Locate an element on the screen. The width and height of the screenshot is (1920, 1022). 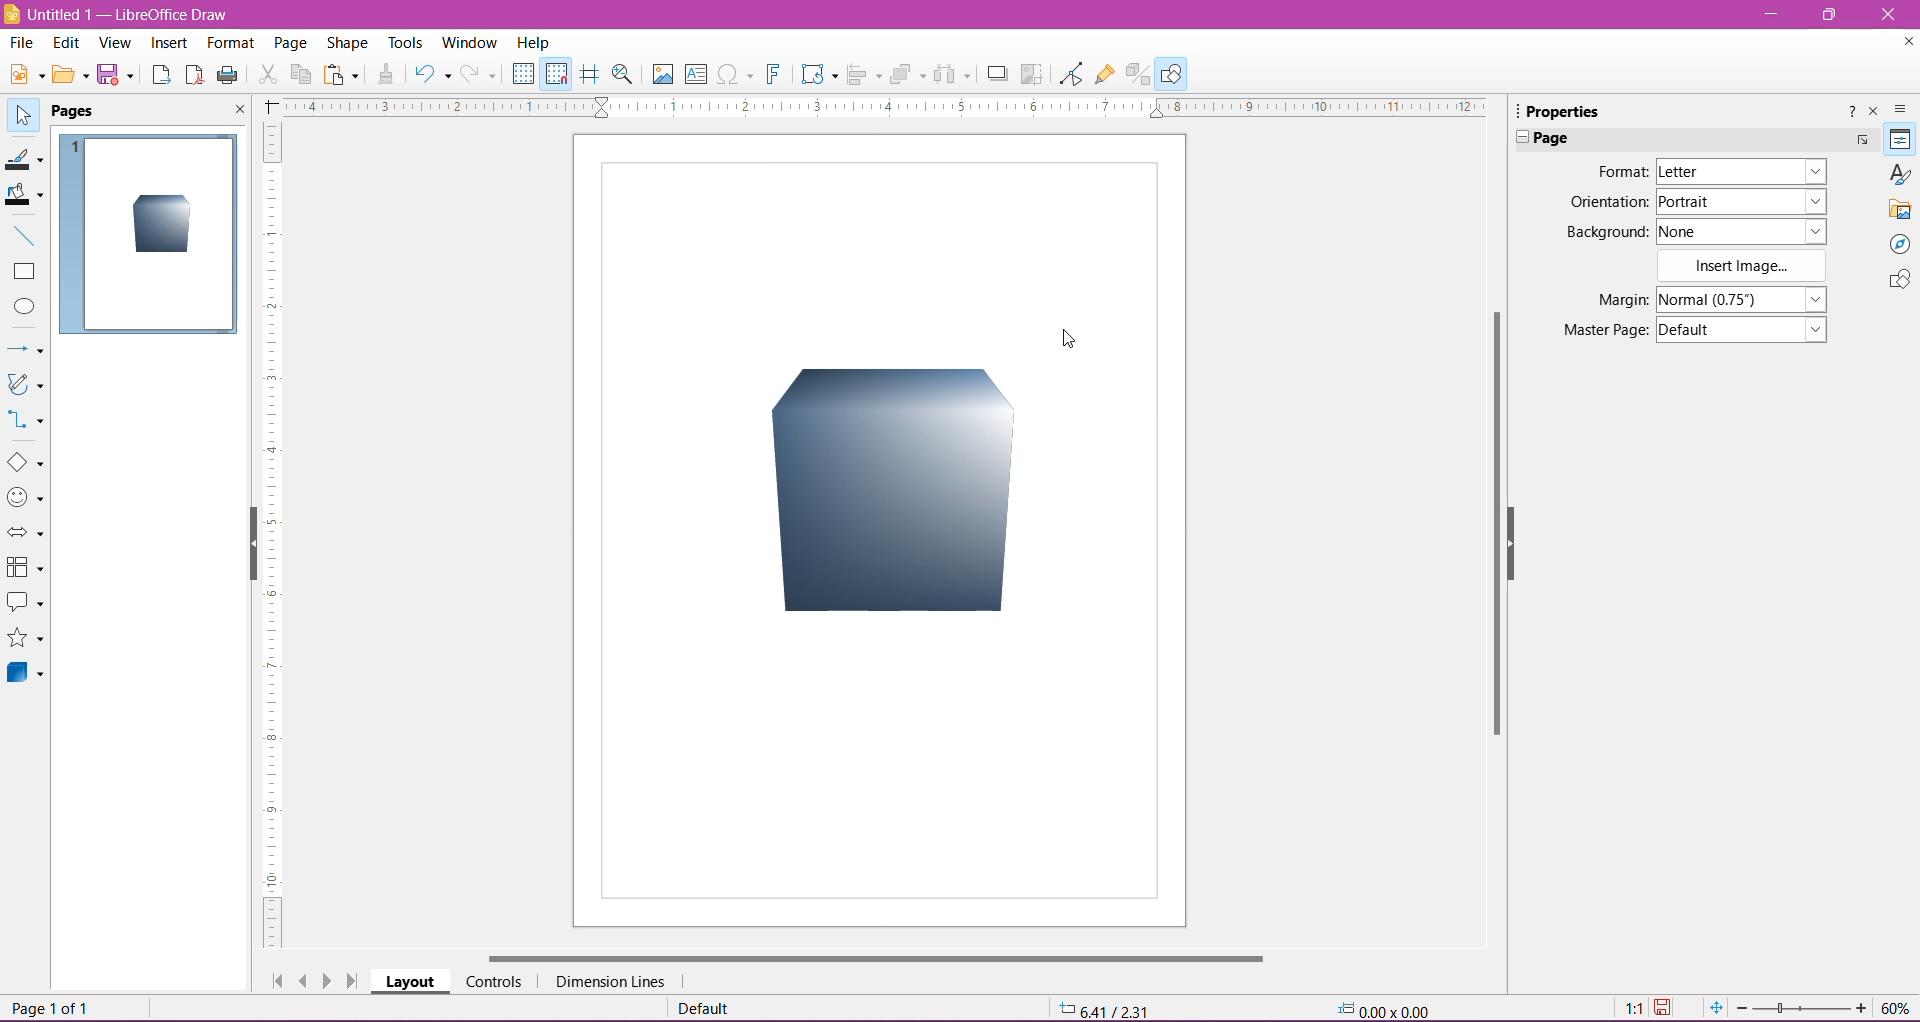
Close is located at coordinates (1889, 15).